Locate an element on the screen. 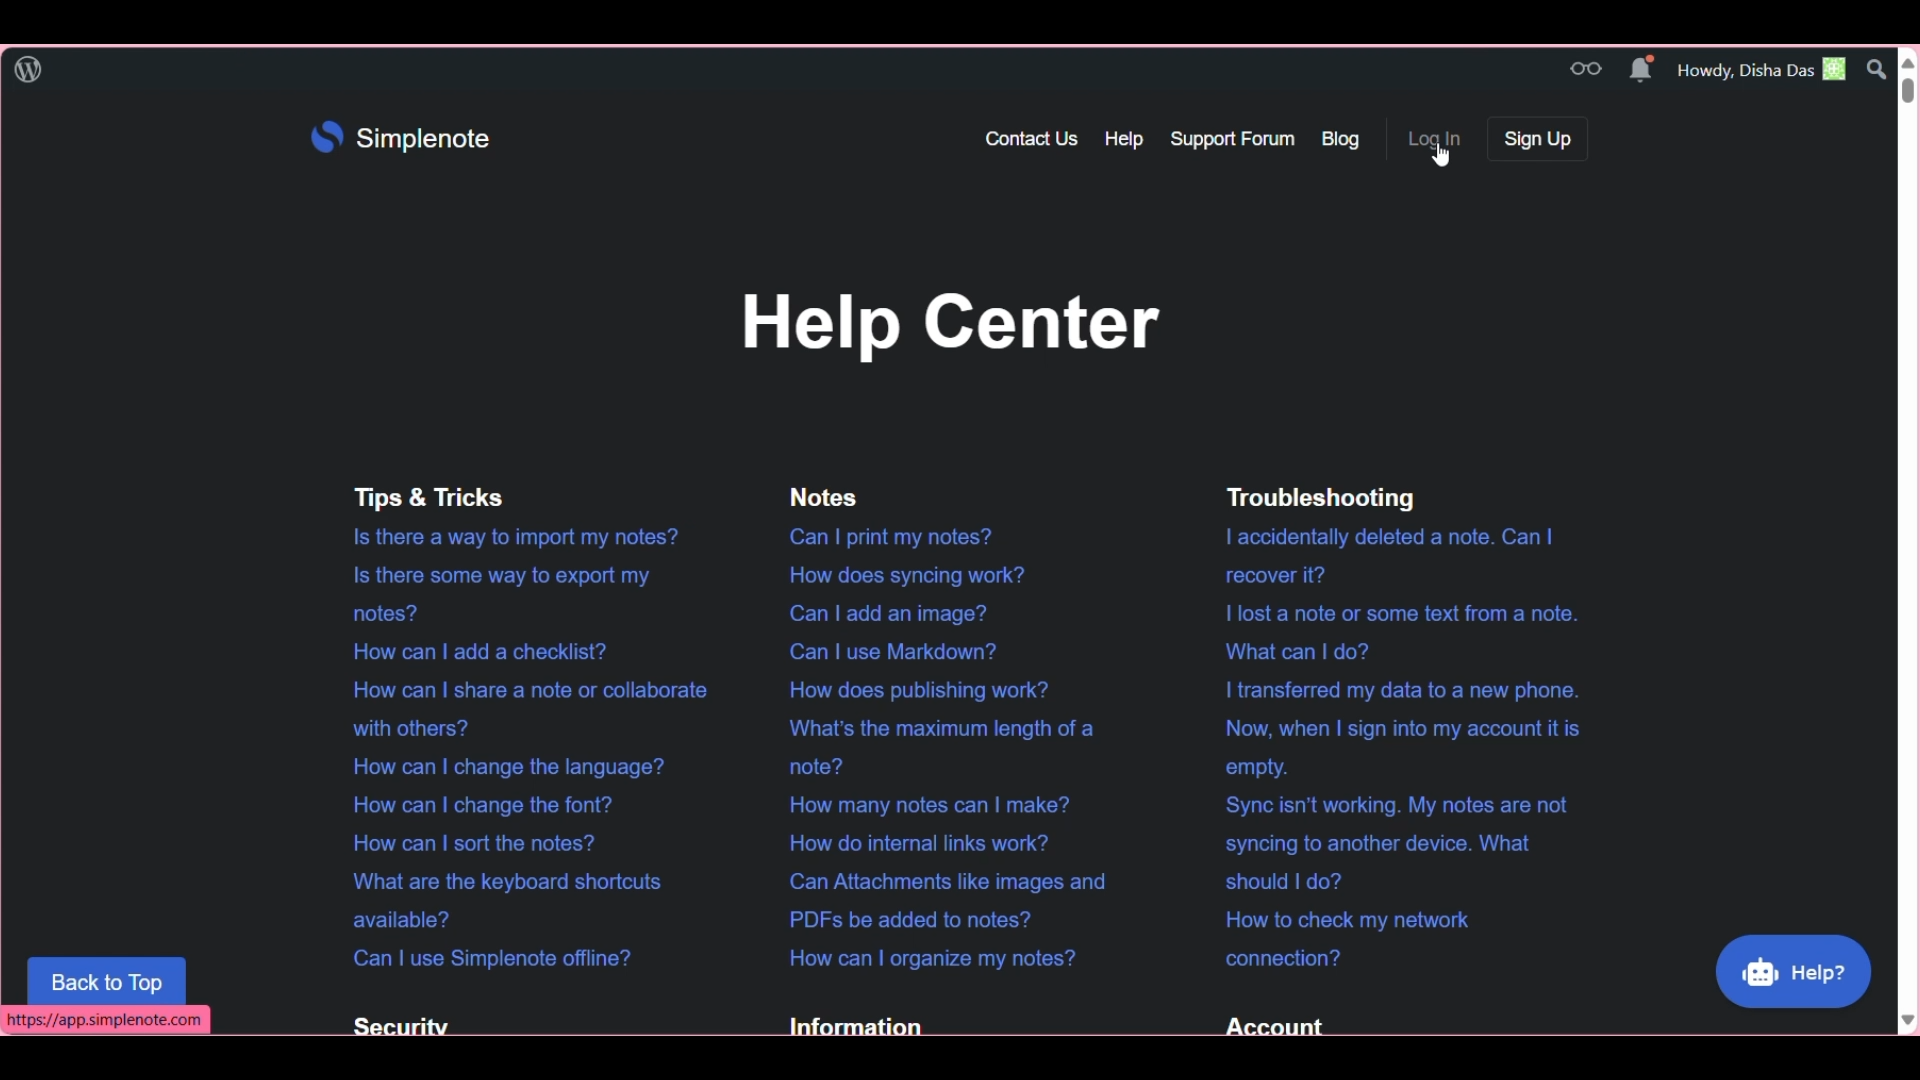 The image size is (1920, 1080). | accidentally deleted a note. Can I recover it? is located at coordinates (1387, 555).